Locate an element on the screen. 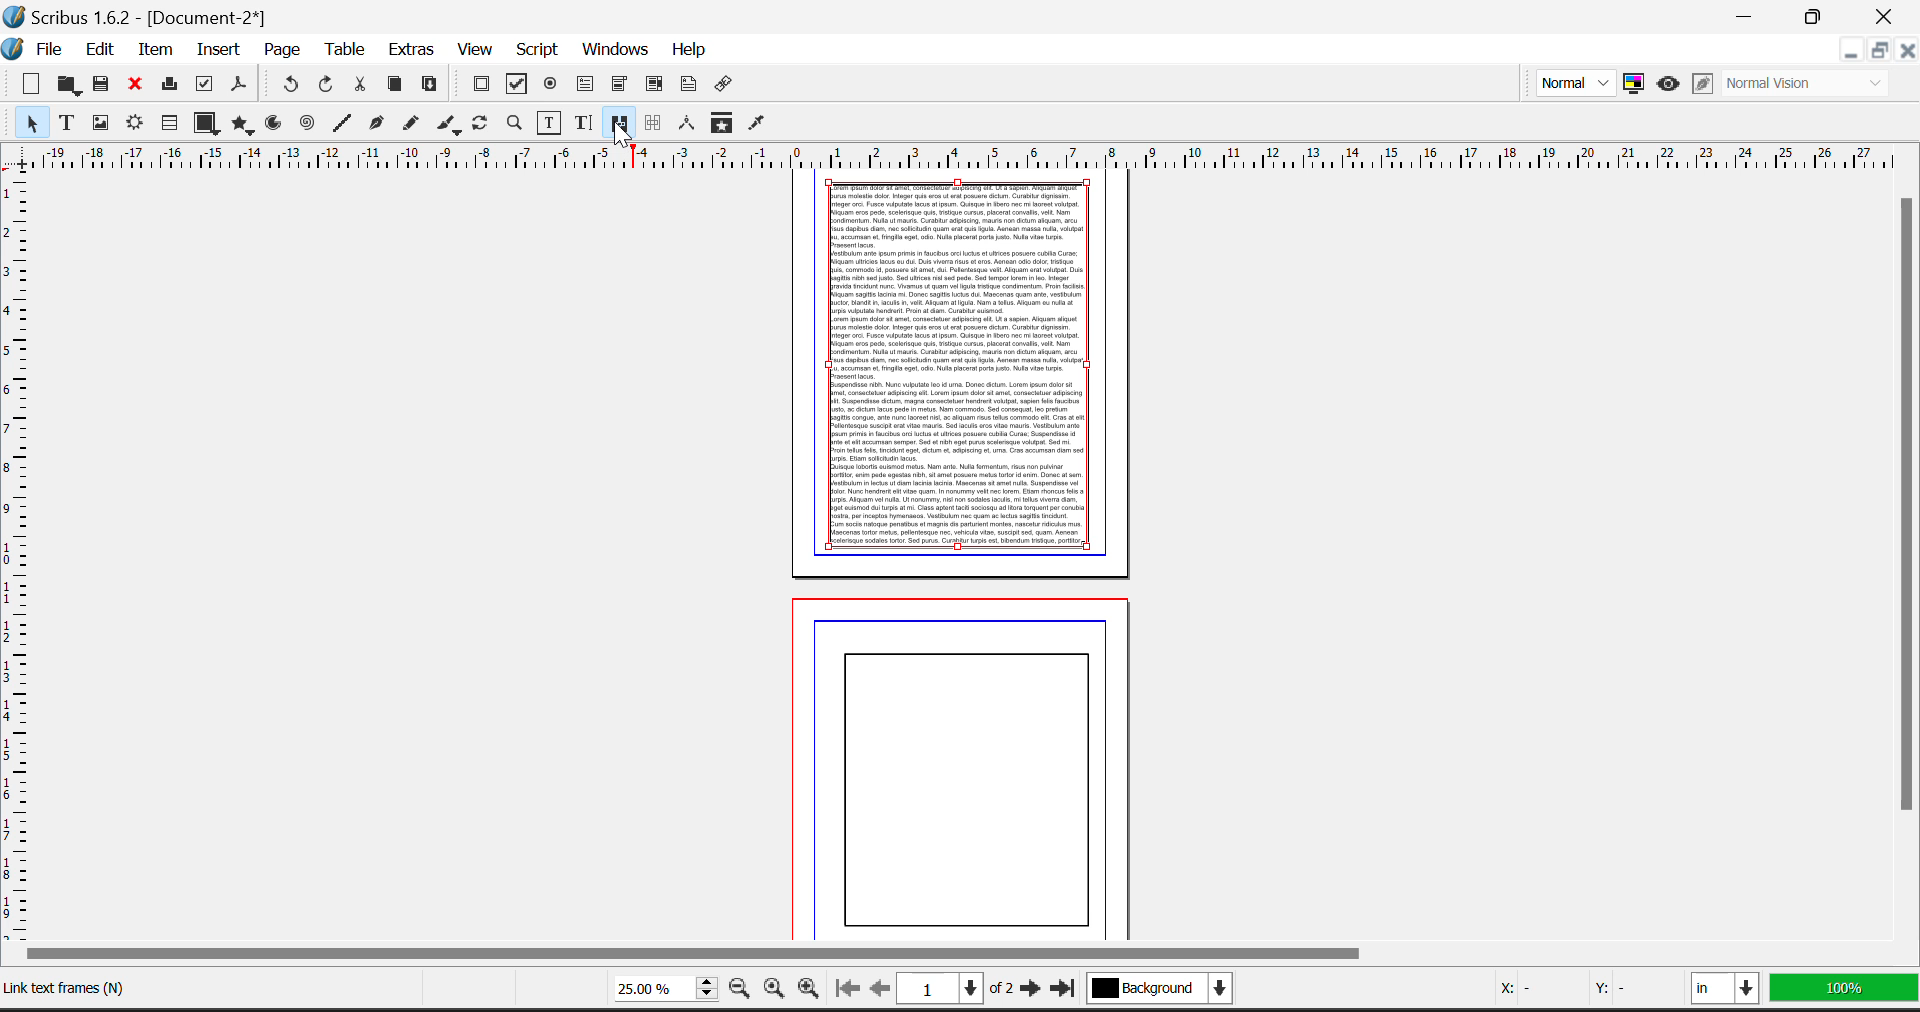 Image resolution: width=1920 pixels, height=1012 pixels. Measurements is located at coordinates (688, 124).